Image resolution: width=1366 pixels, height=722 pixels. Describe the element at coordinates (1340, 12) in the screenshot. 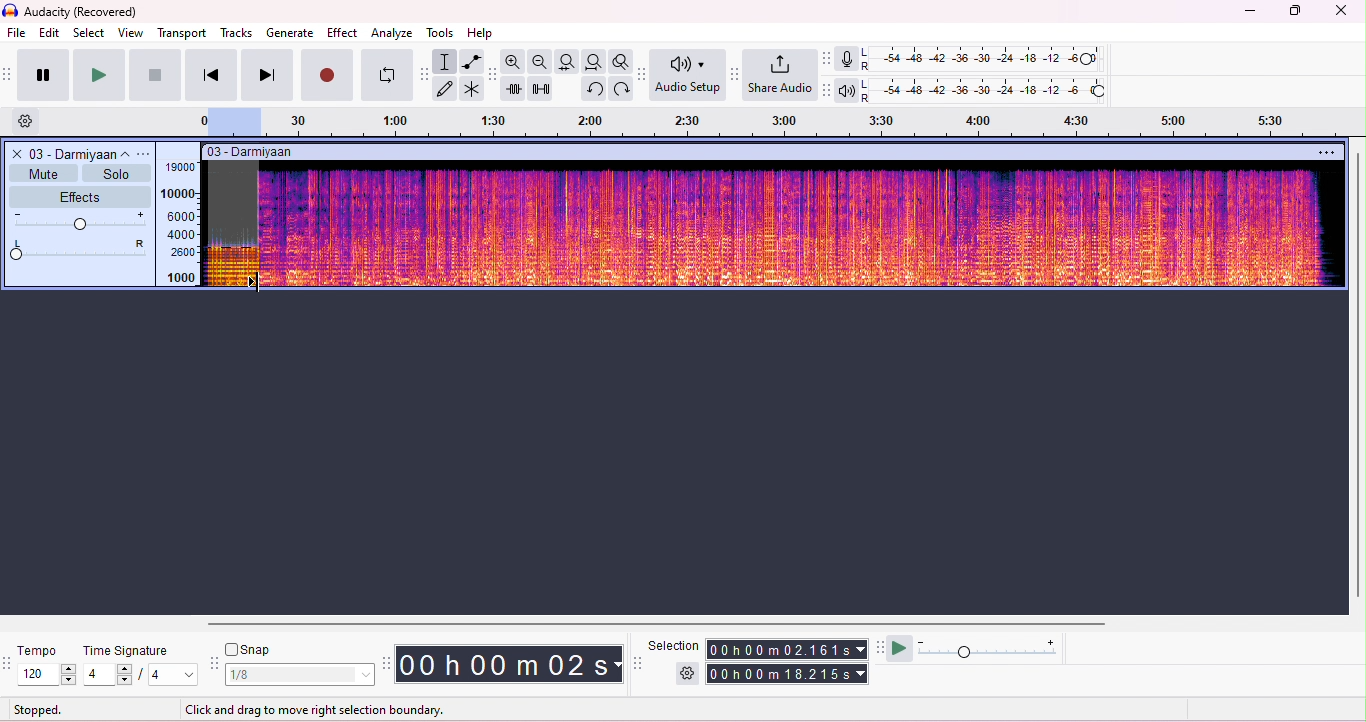

I see `close` at that location.